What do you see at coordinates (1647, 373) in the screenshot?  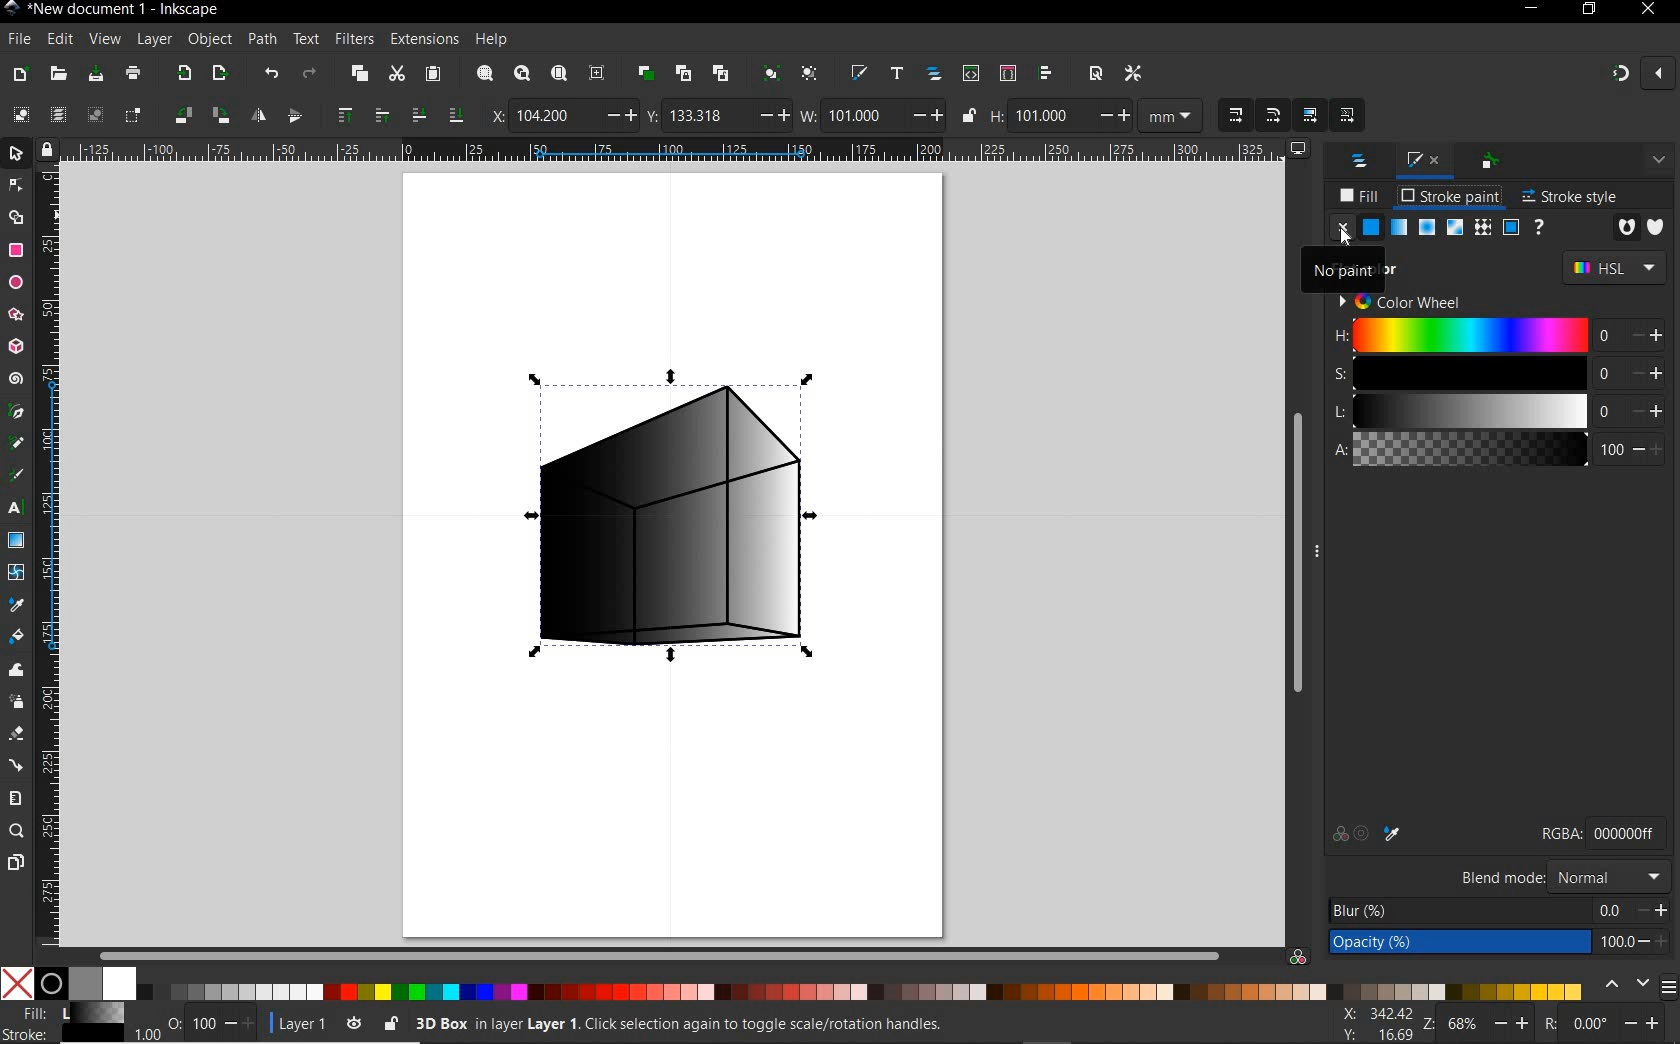 I see `increase/decrease` at bounding box center [1647, 373].